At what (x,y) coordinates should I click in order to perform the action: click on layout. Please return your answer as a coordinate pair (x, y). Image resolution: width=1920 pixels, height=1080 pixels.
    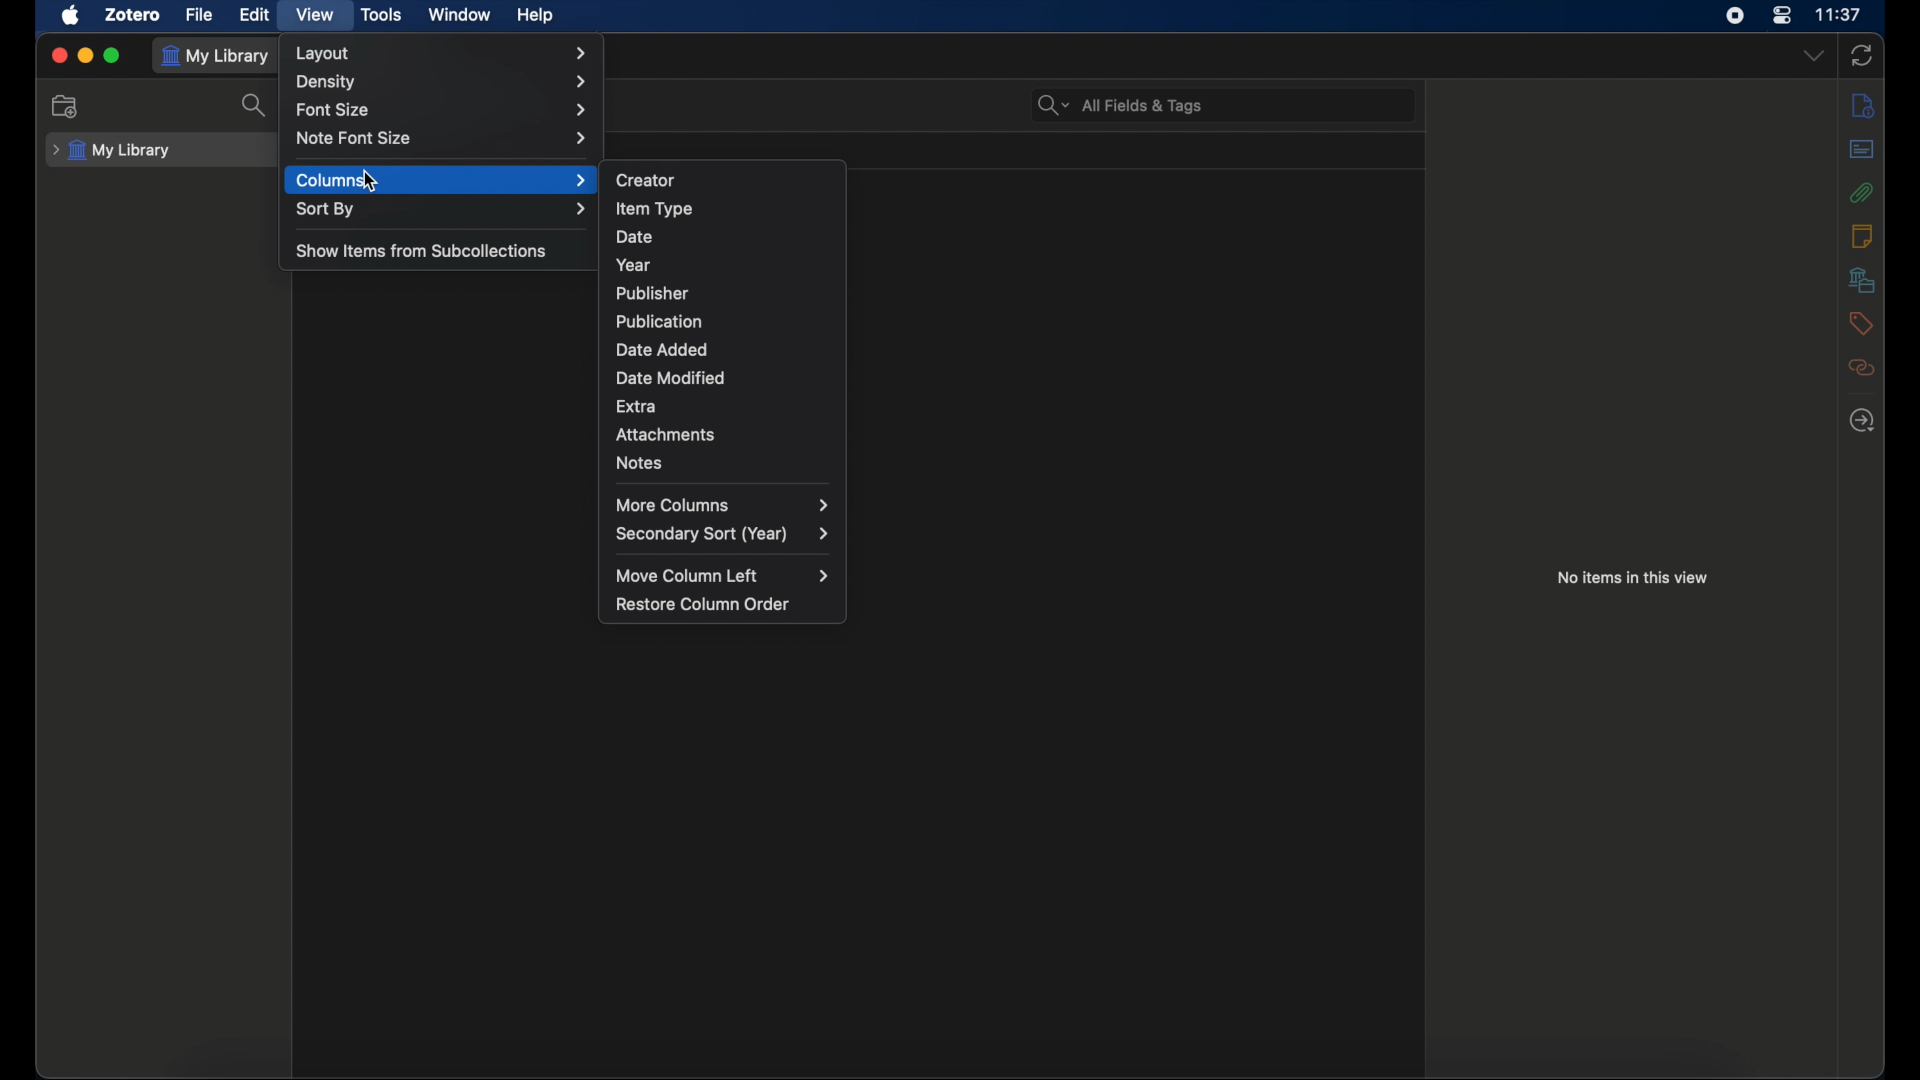
    Looking at the image, I should click on (444, 53).